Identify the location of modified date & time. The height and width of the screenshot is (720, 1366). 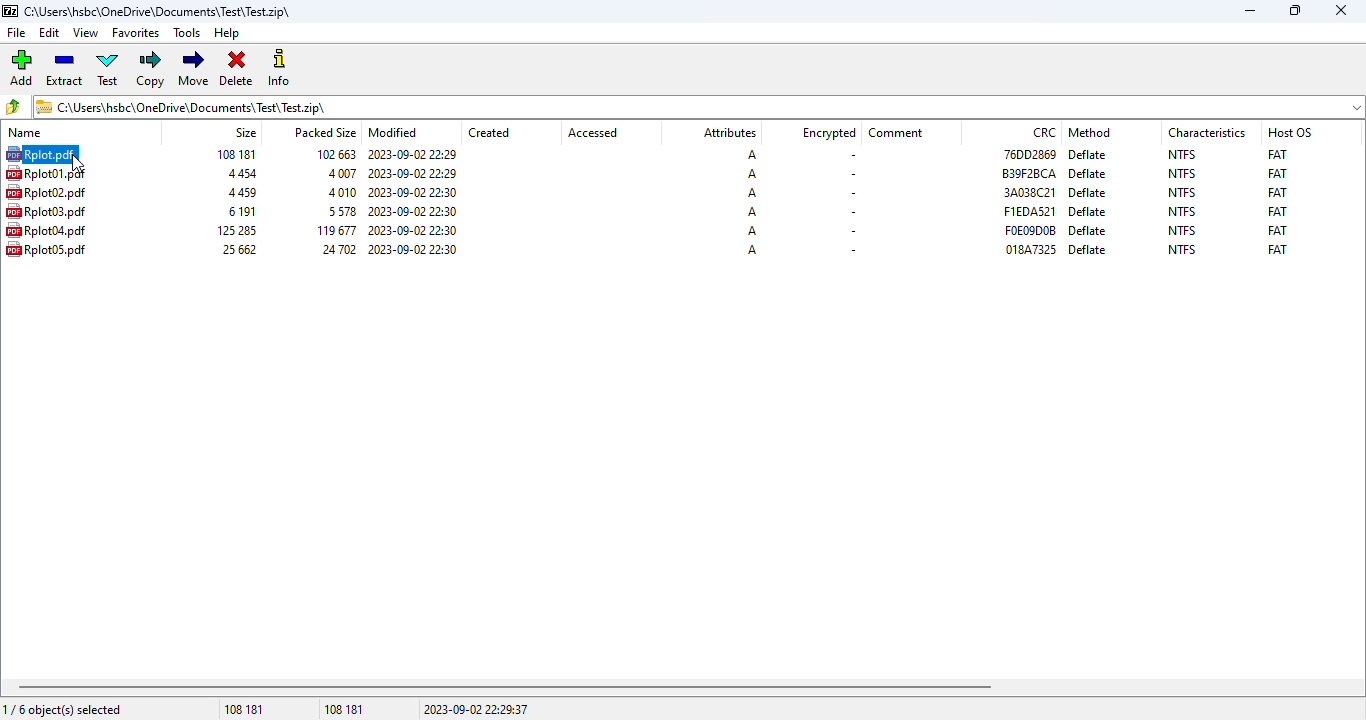
(412, 155).